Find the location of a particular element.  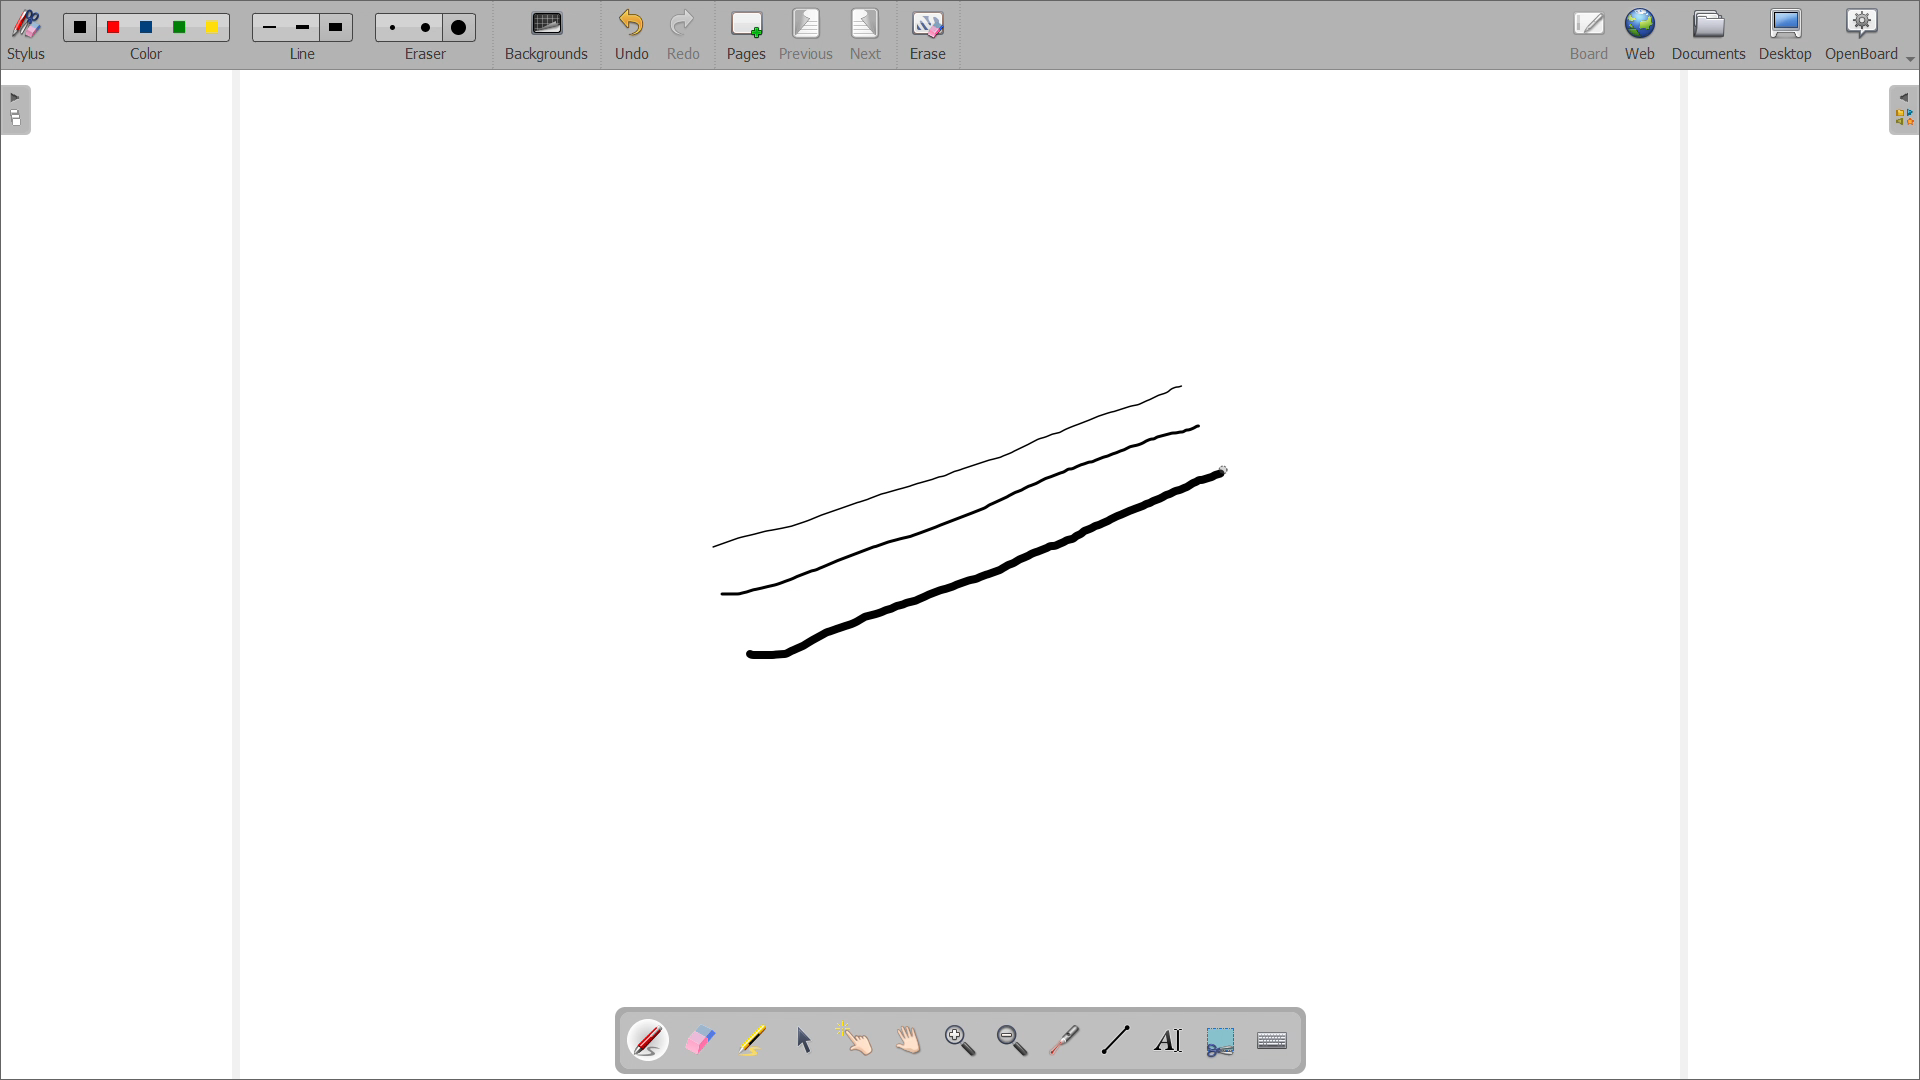

toggle stylus is located at coordinates (27, 34).